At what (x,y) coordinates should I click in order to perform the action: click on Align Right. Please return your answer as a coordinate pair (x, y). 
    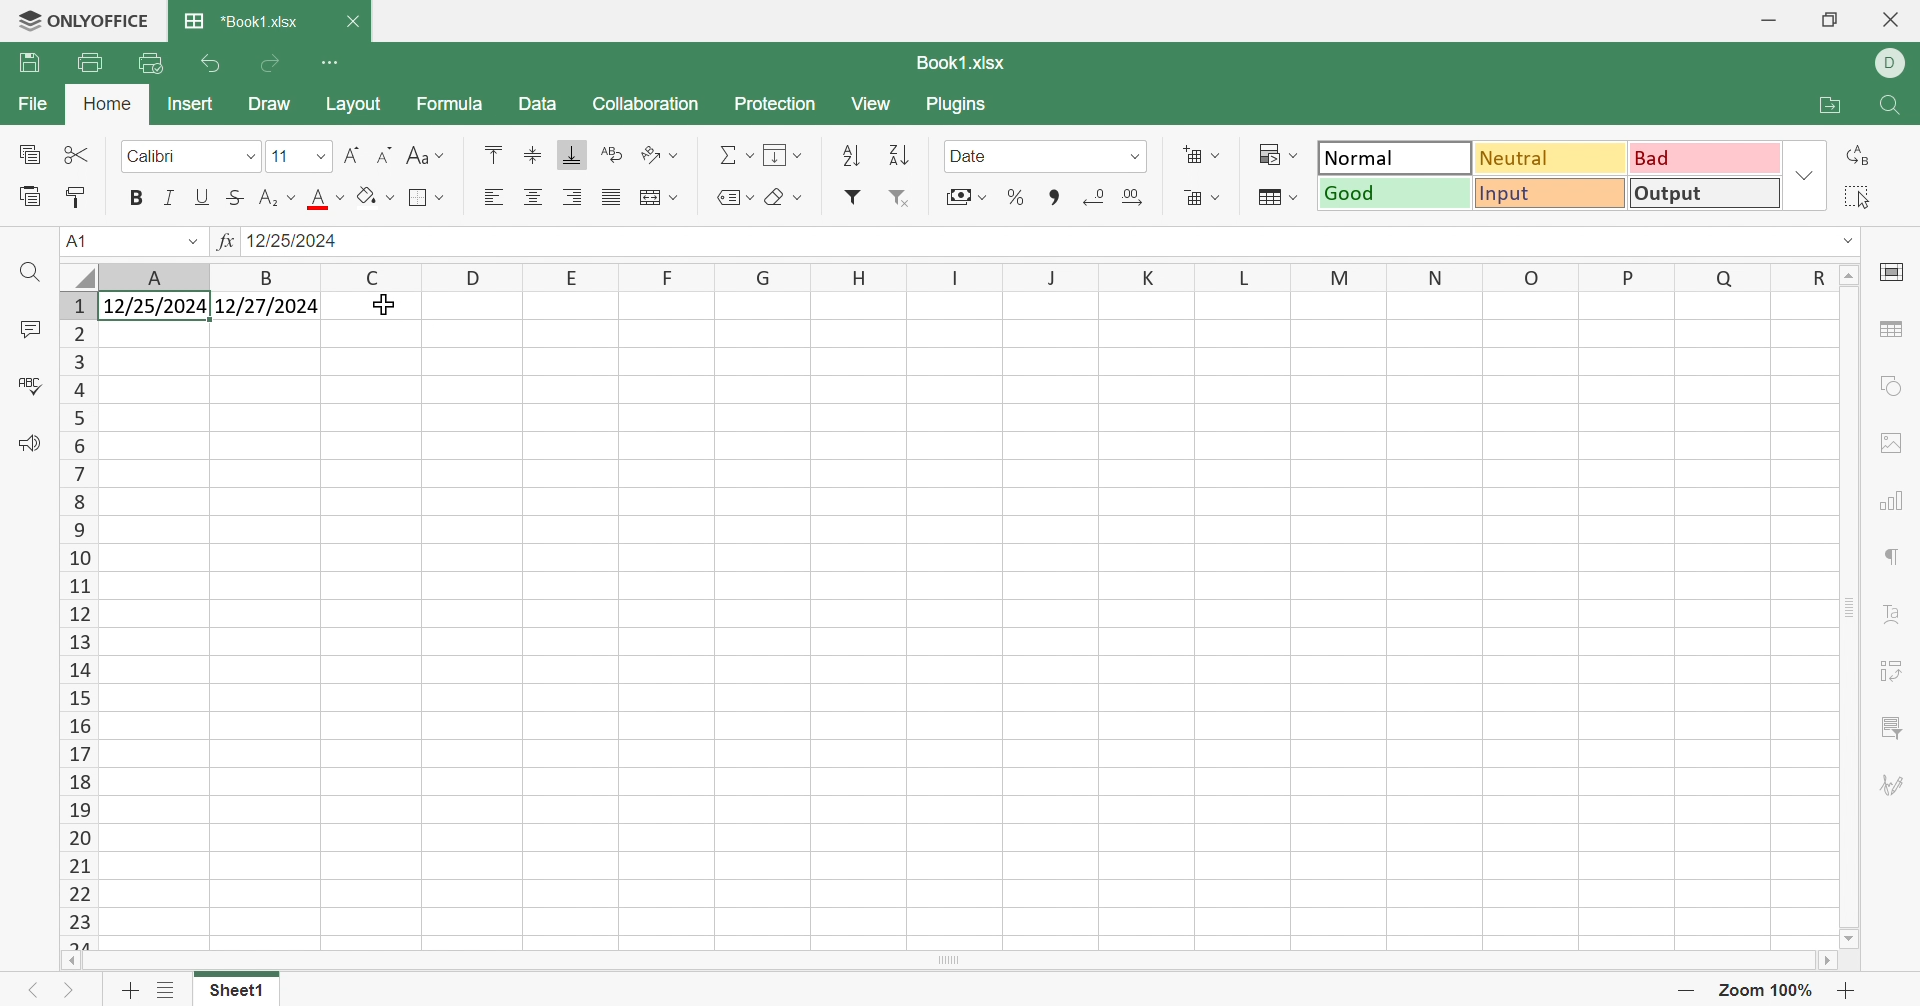
    Looking at the image, I should click on (571, 198).